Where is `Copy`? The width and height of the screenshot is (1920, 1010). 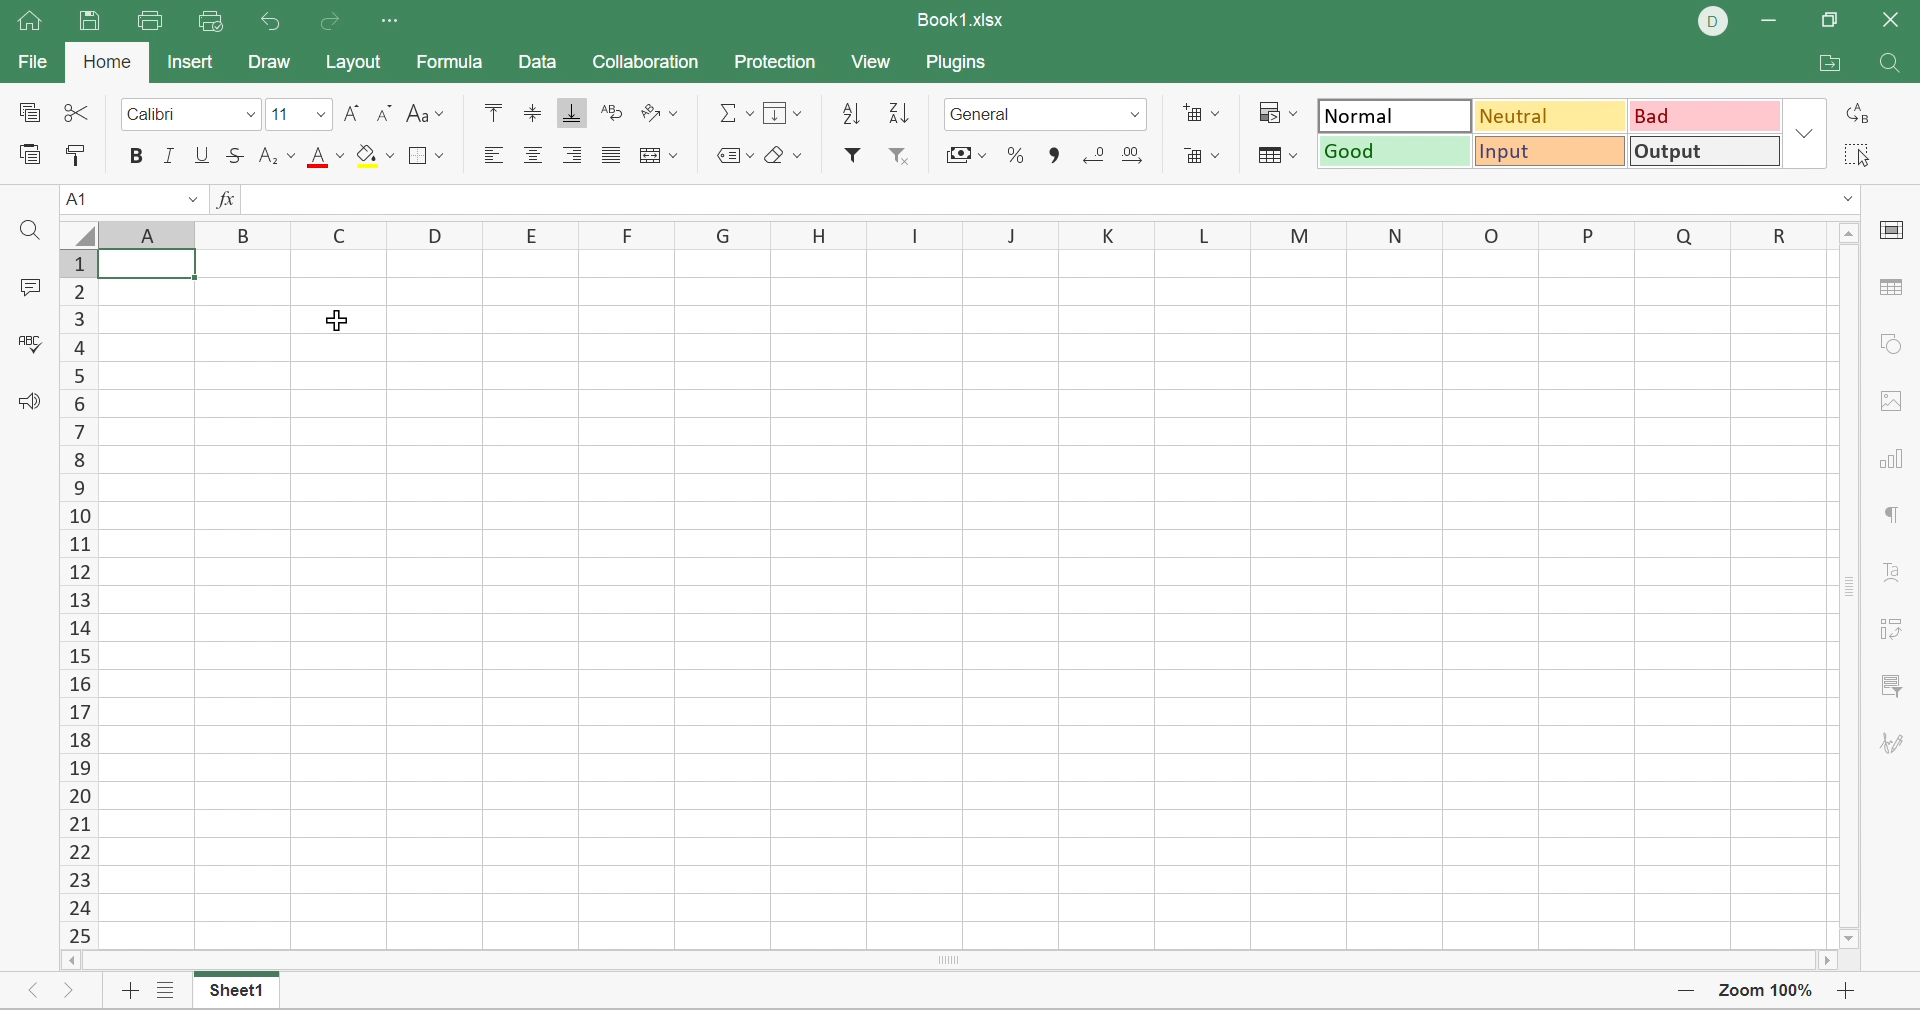 Copy is located at coordinates (27, 110).